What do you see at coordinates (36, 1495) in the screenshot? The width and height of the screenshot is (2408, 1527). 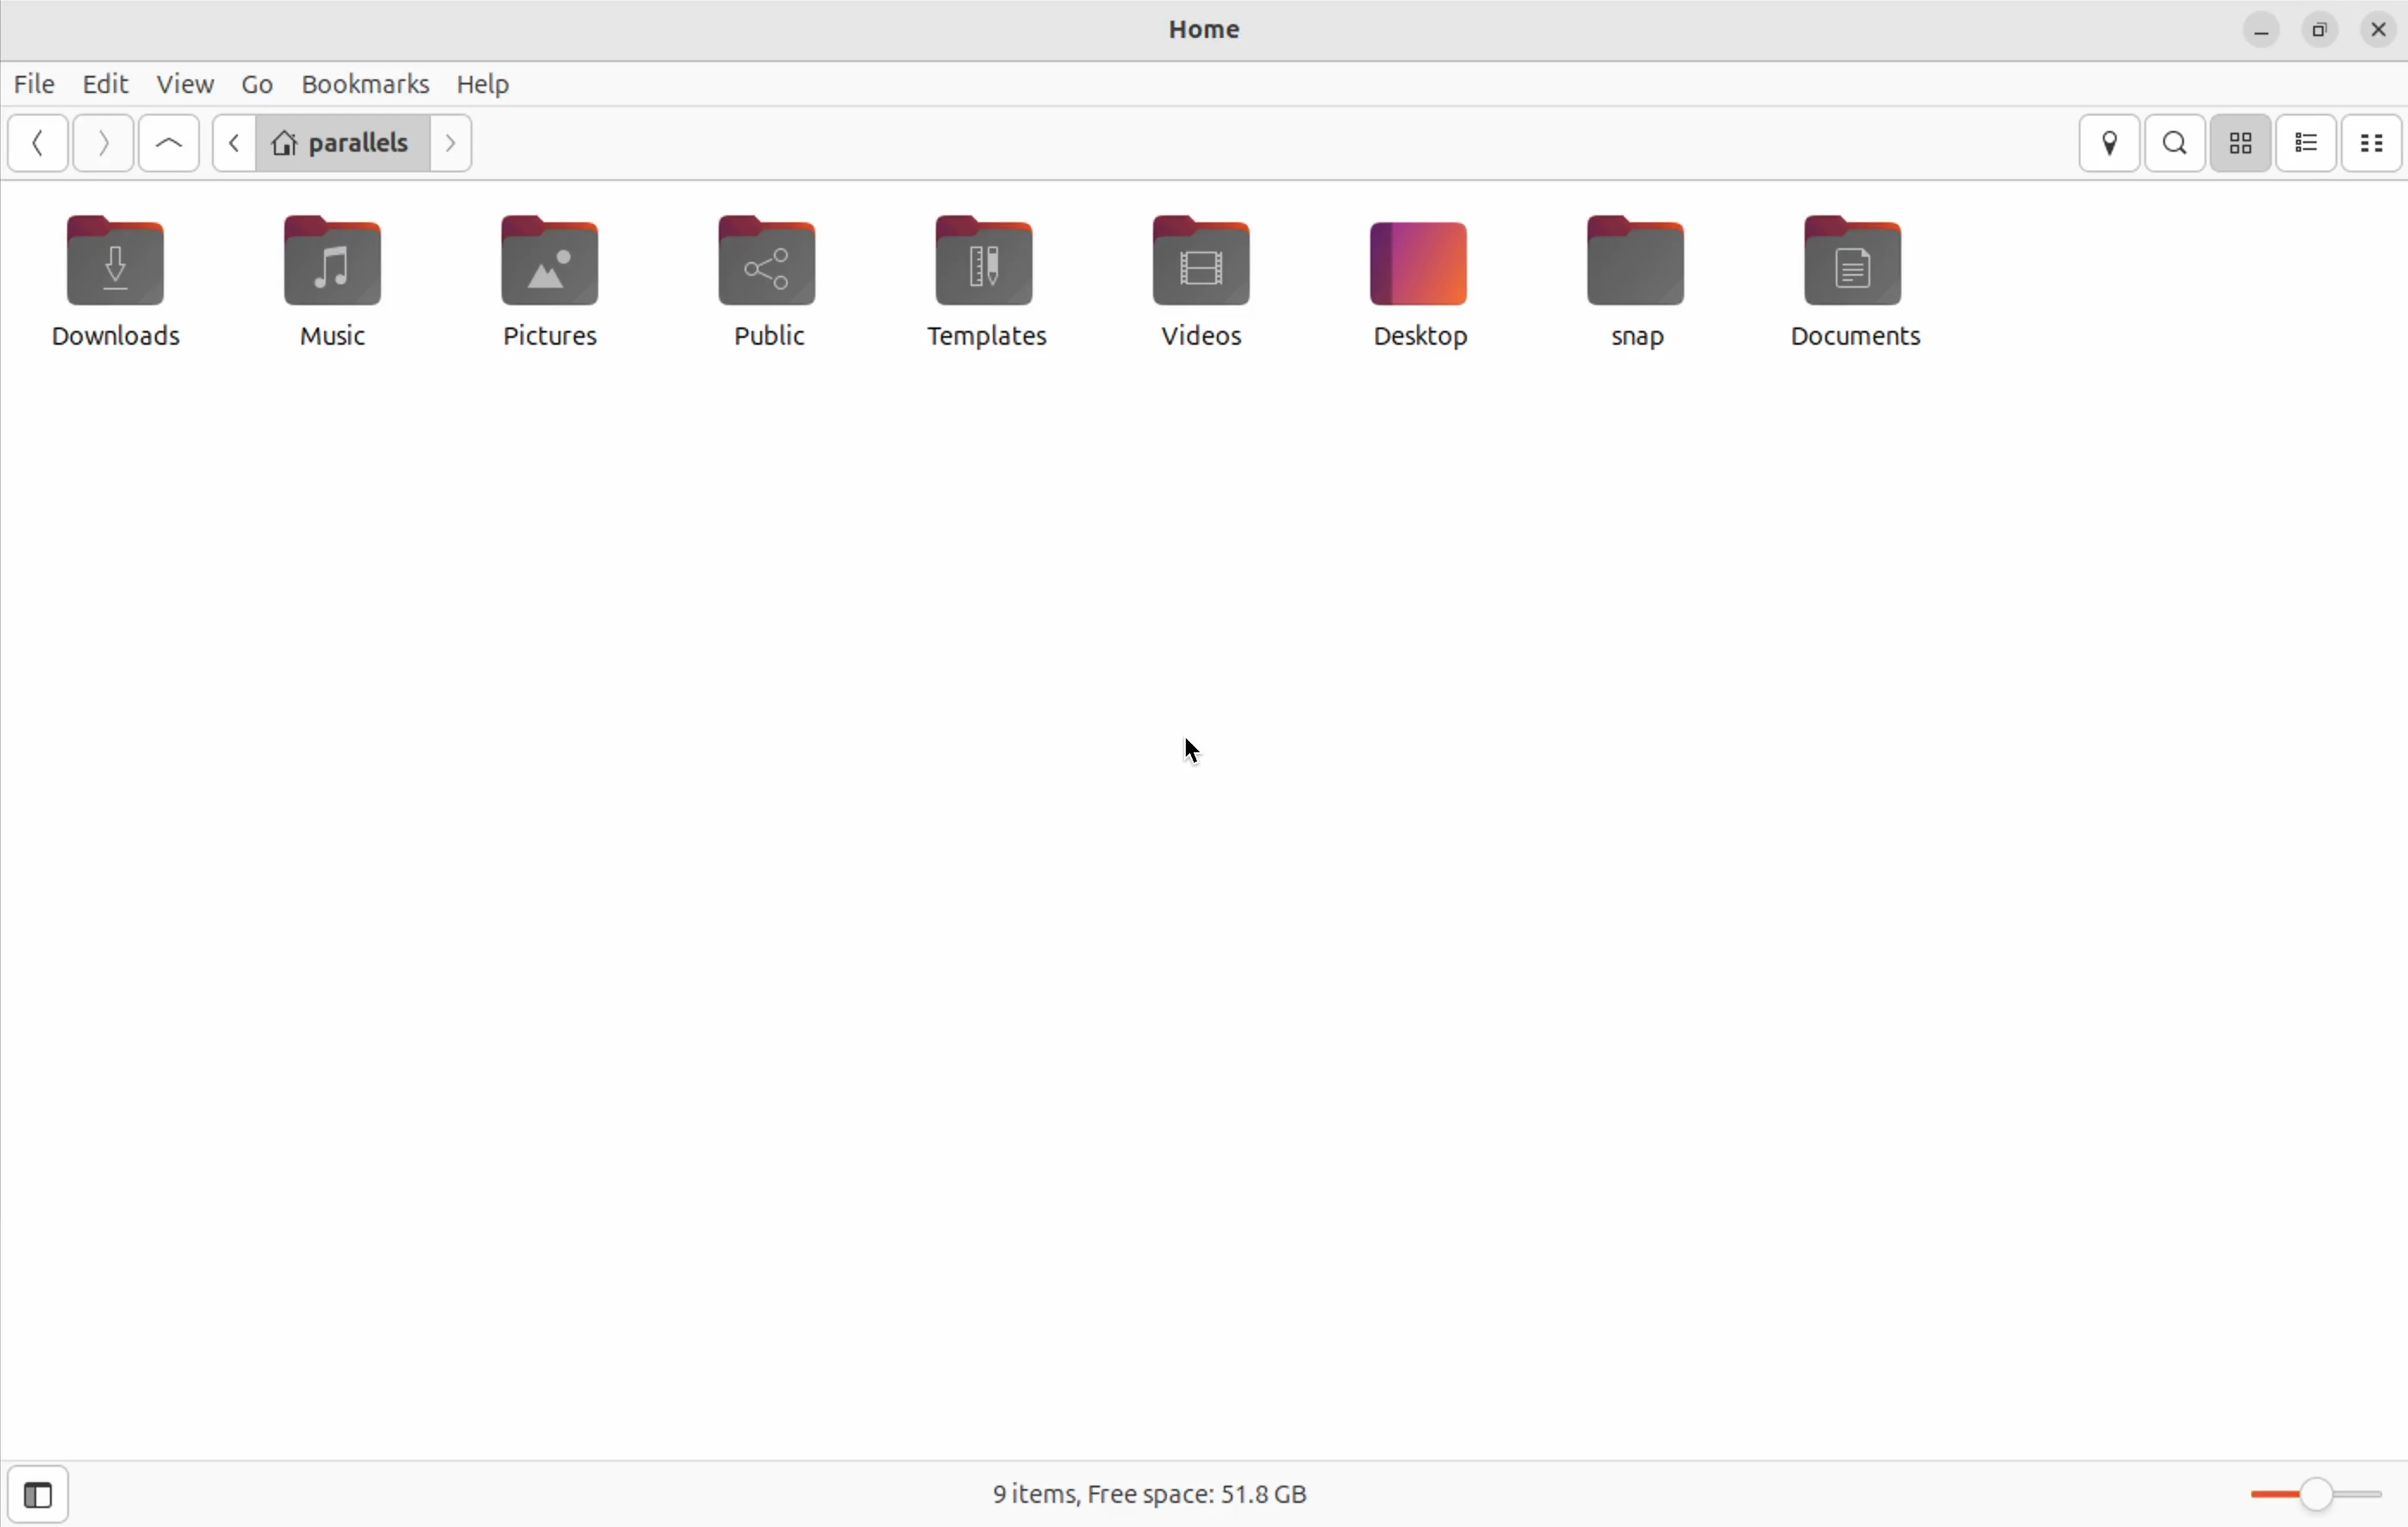 I see `open side bar` at bounding box center [36, 1495].